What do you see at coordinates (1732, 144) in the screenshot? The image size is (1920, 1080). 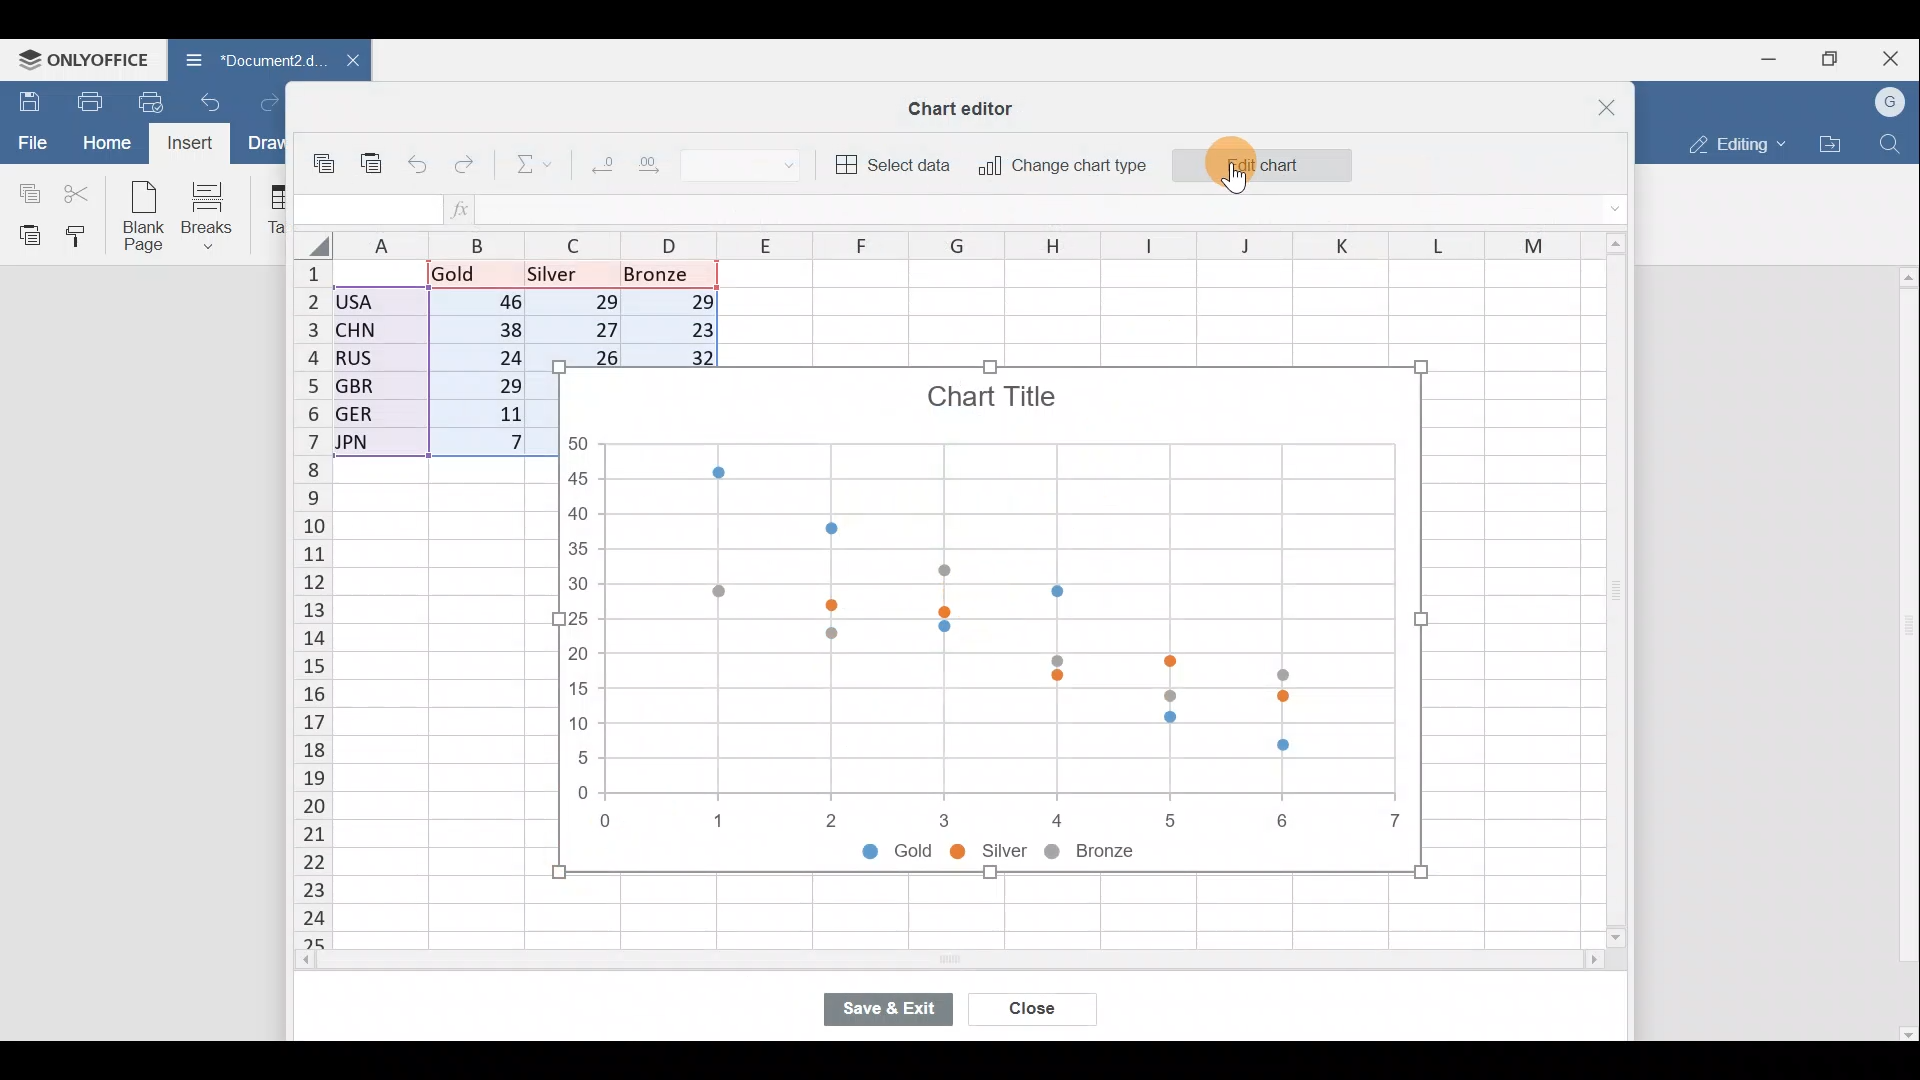 I see `Editing mode` at bounding box center [1732, 144].